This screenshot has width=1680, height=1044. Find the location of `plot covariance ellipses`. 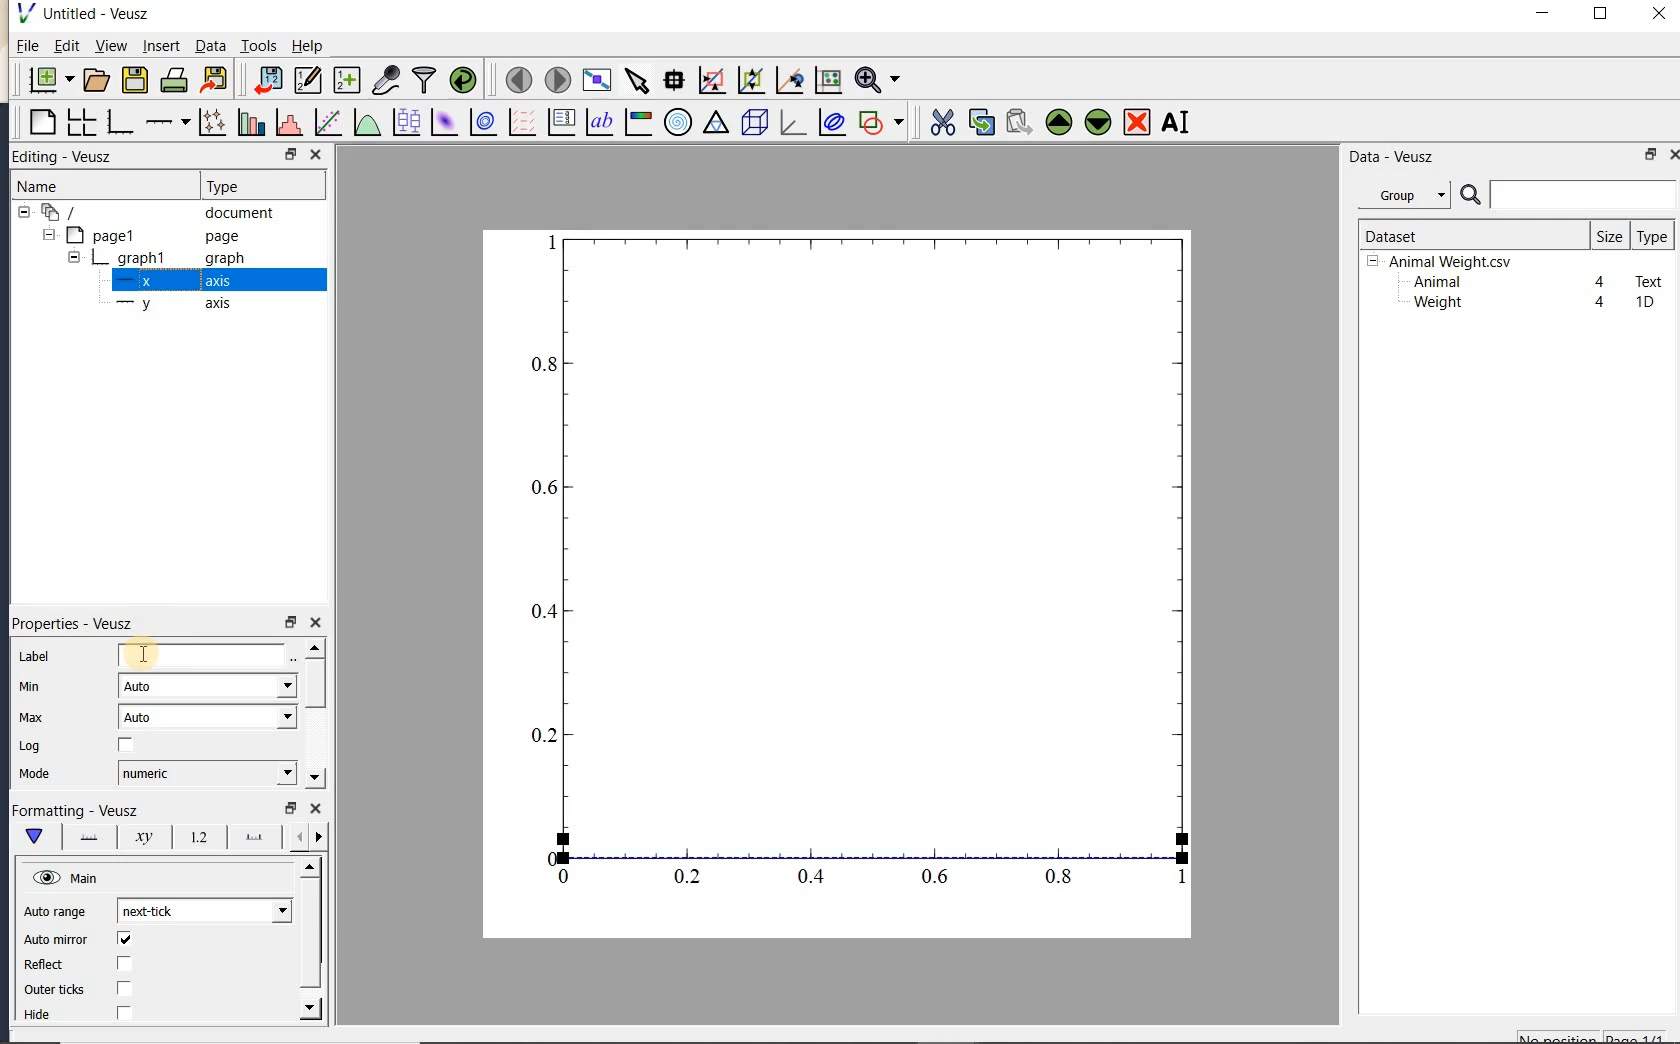

plot covariance ellipses is located at coordinates (830, 121).